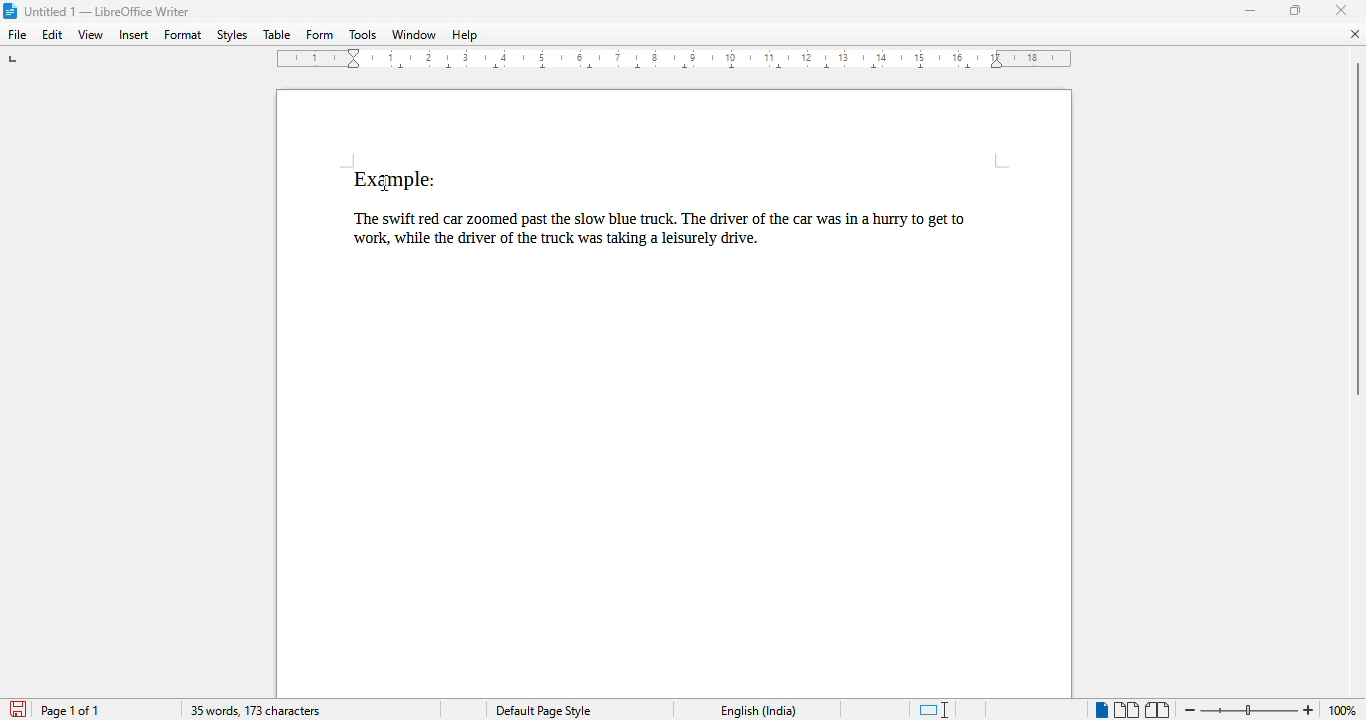 The height and width of the screenshot is (720, 1366). I want to click on Example: The swift red car zoomed past the slow blue truck. The driver of the car was in a hurry to get to work, while the driver of the truck was taking a leisurely drive., so click(675, 212).